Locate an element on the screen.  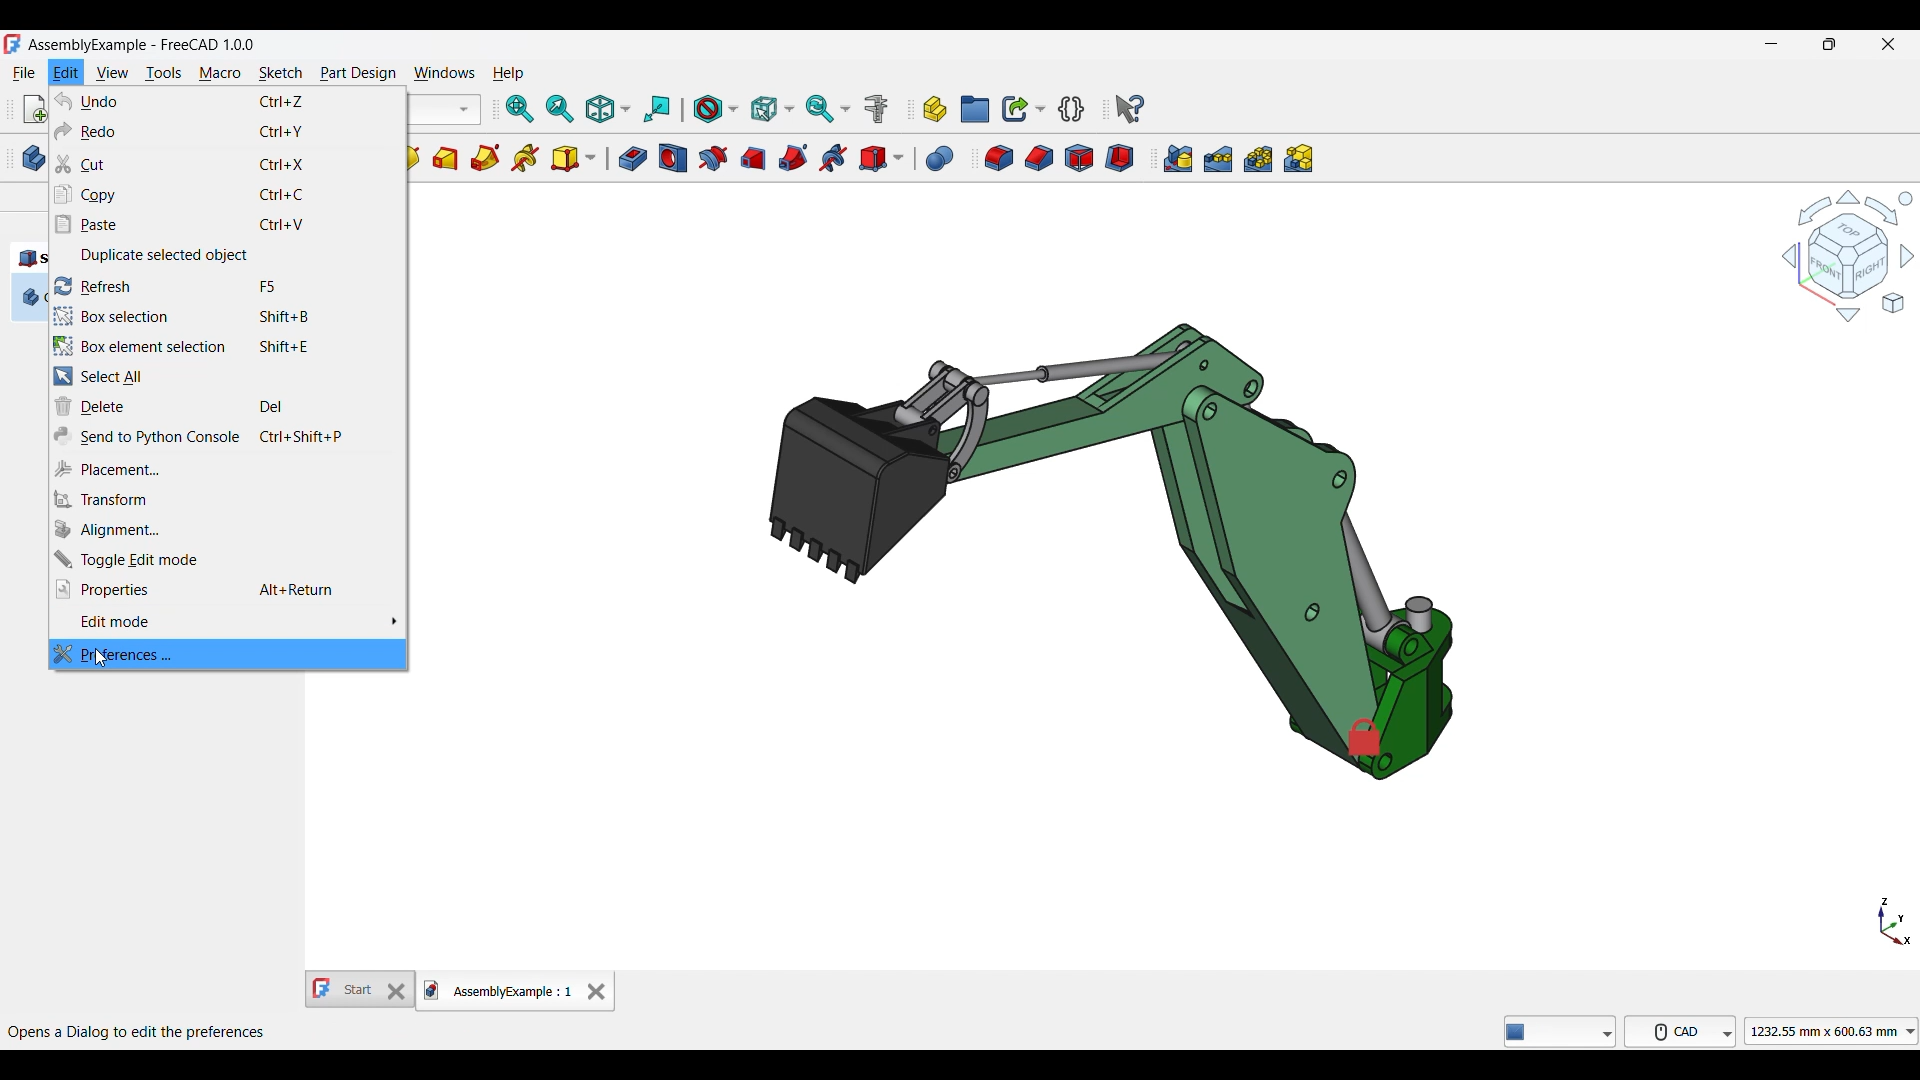
 1232.55 mmx 600.63 mm is located at coordinates (1835, 1031).